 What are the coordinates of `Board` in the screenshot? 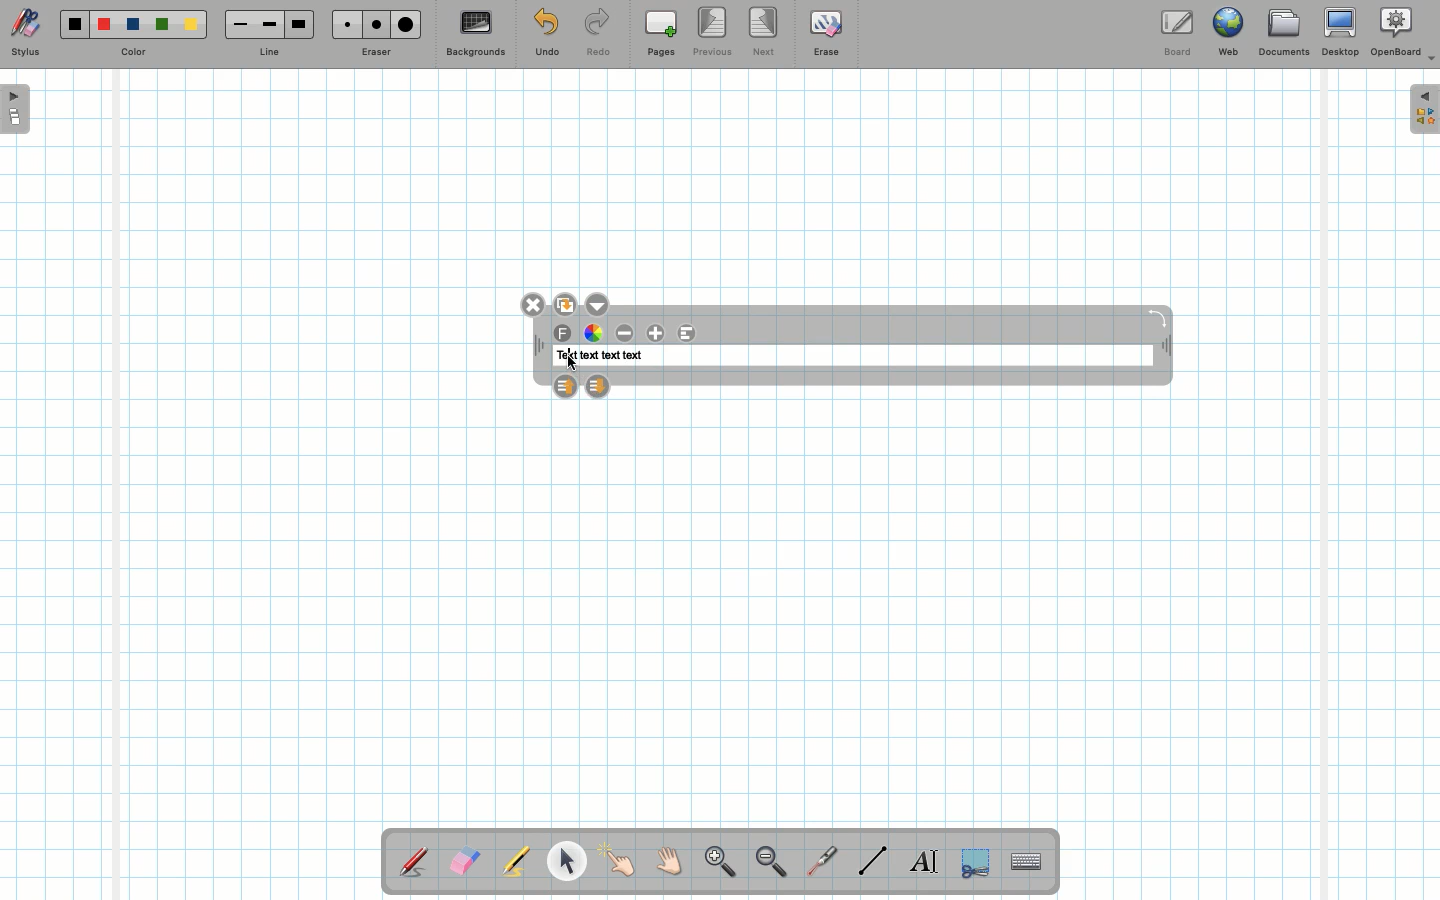 It's located at (1176, 33).